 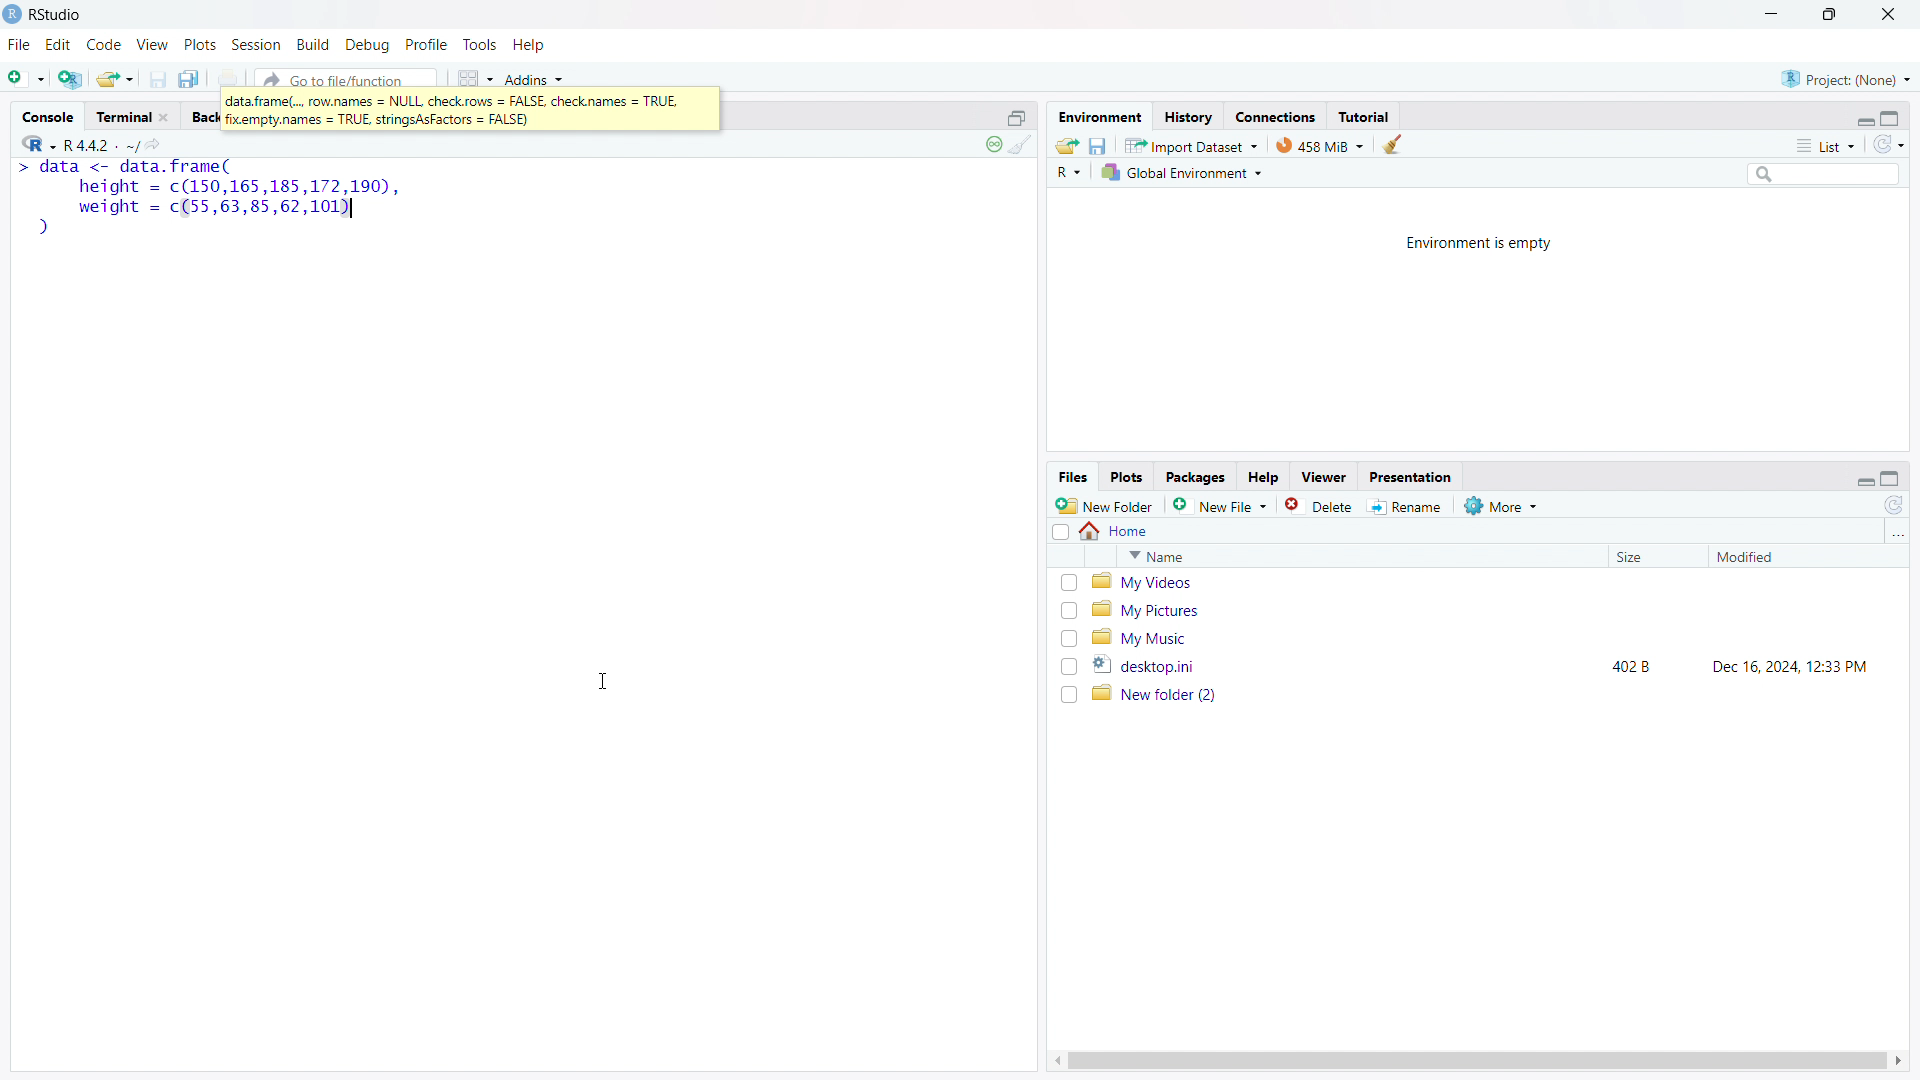 I want to click on add new file, so click(x=1221, y=505).